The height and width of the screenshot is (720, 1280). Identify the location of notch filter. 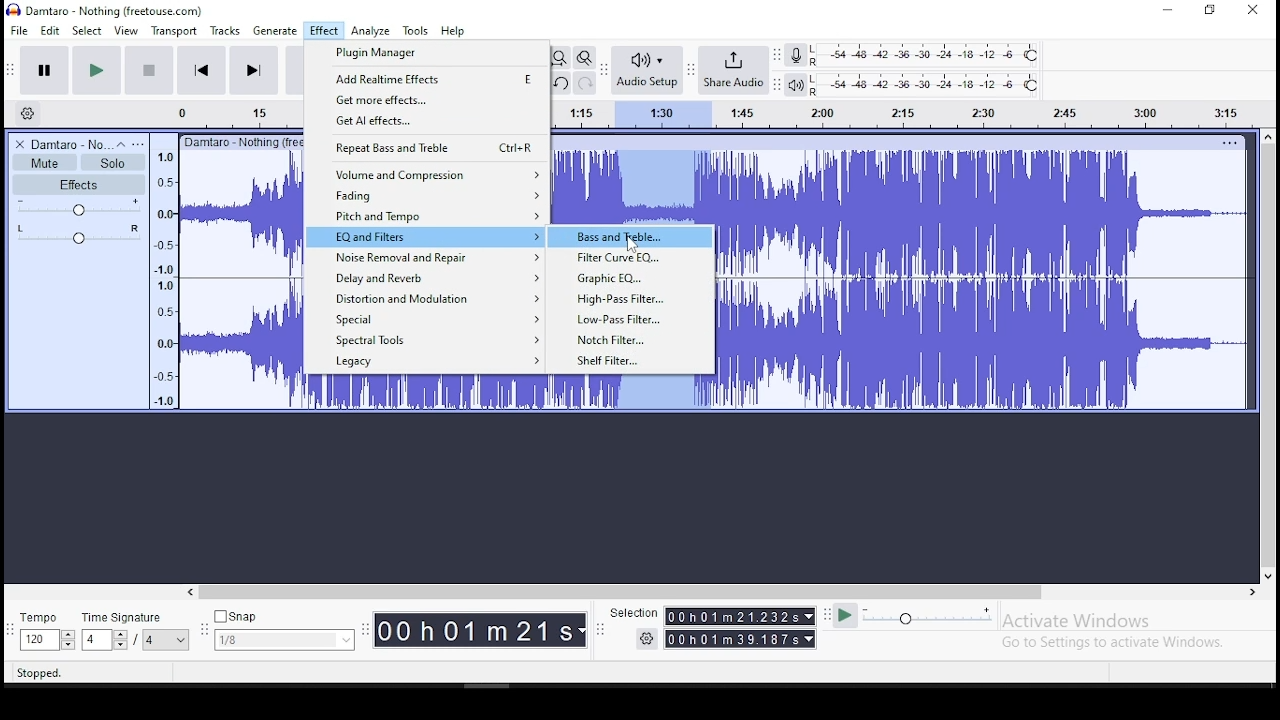
(634, 340).